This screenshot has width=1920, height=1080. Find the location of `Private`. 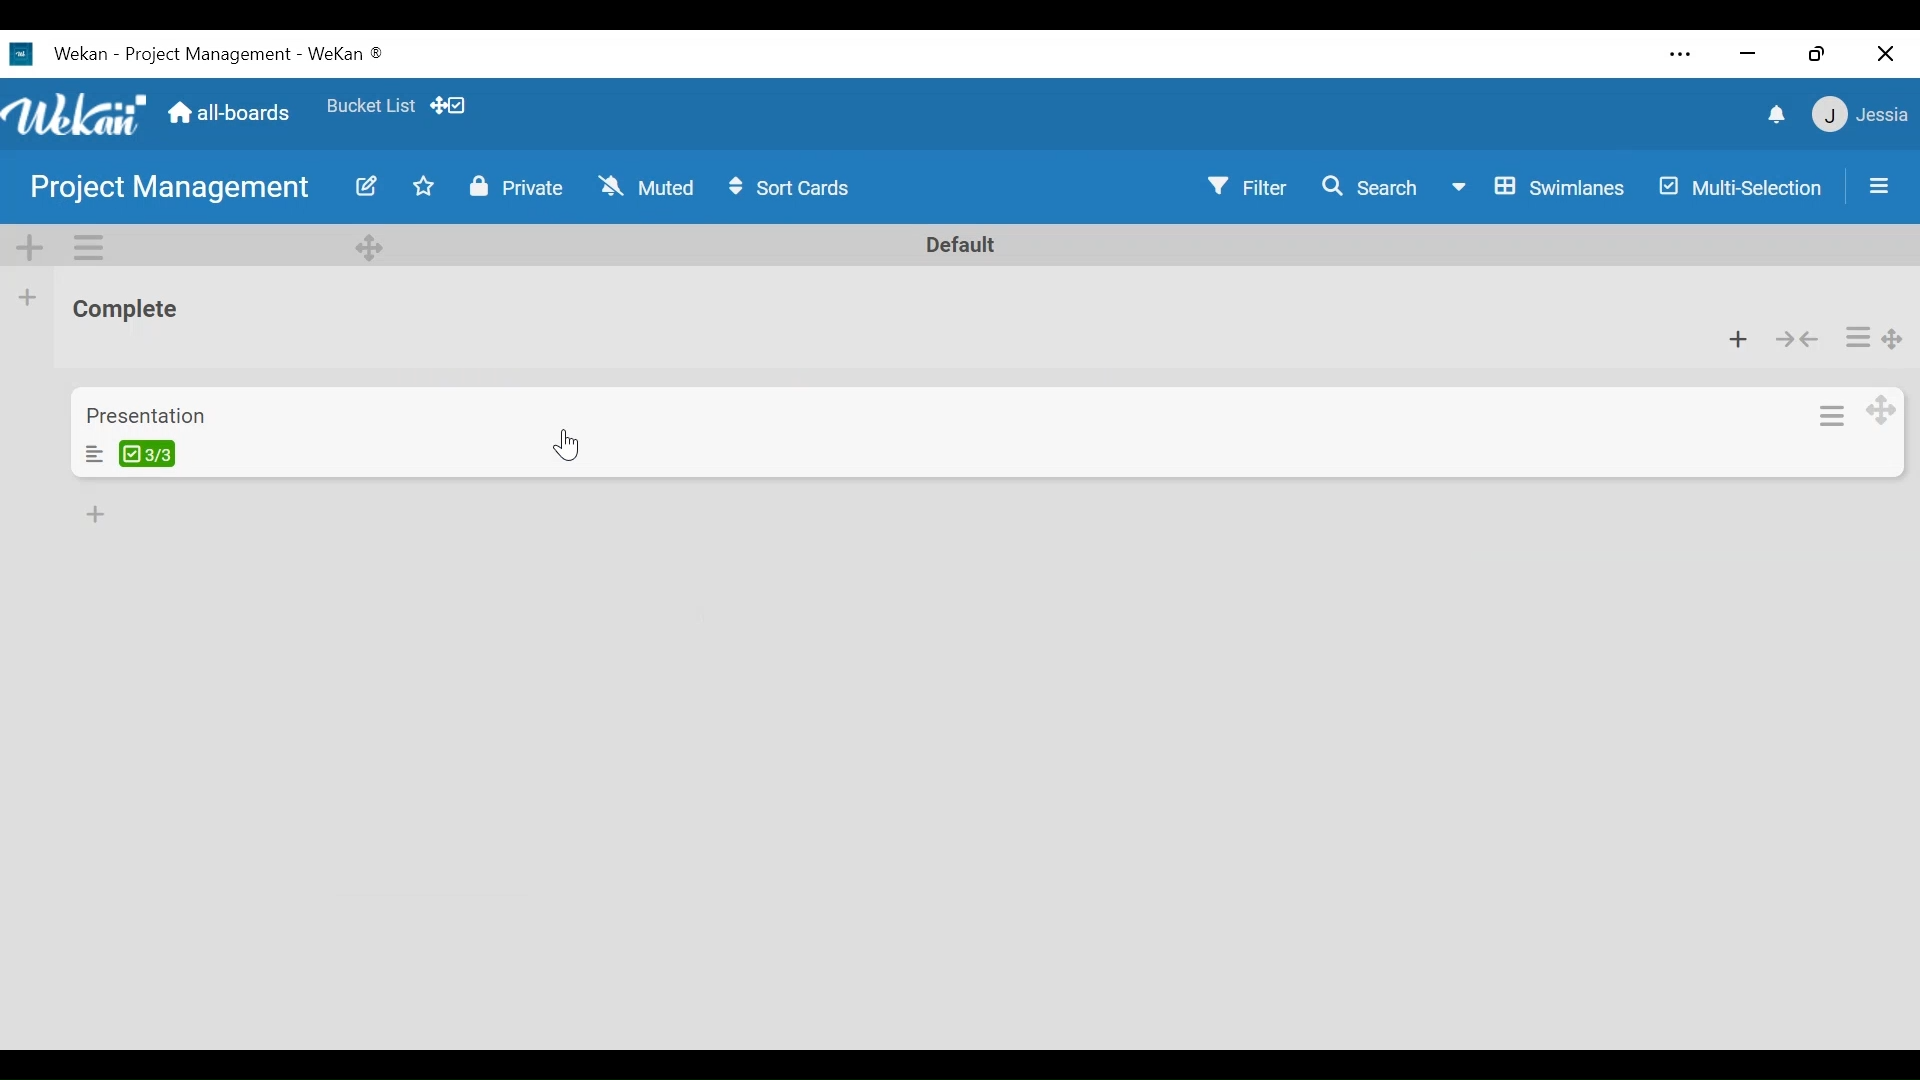

Private is located at coordinates (517, 187).